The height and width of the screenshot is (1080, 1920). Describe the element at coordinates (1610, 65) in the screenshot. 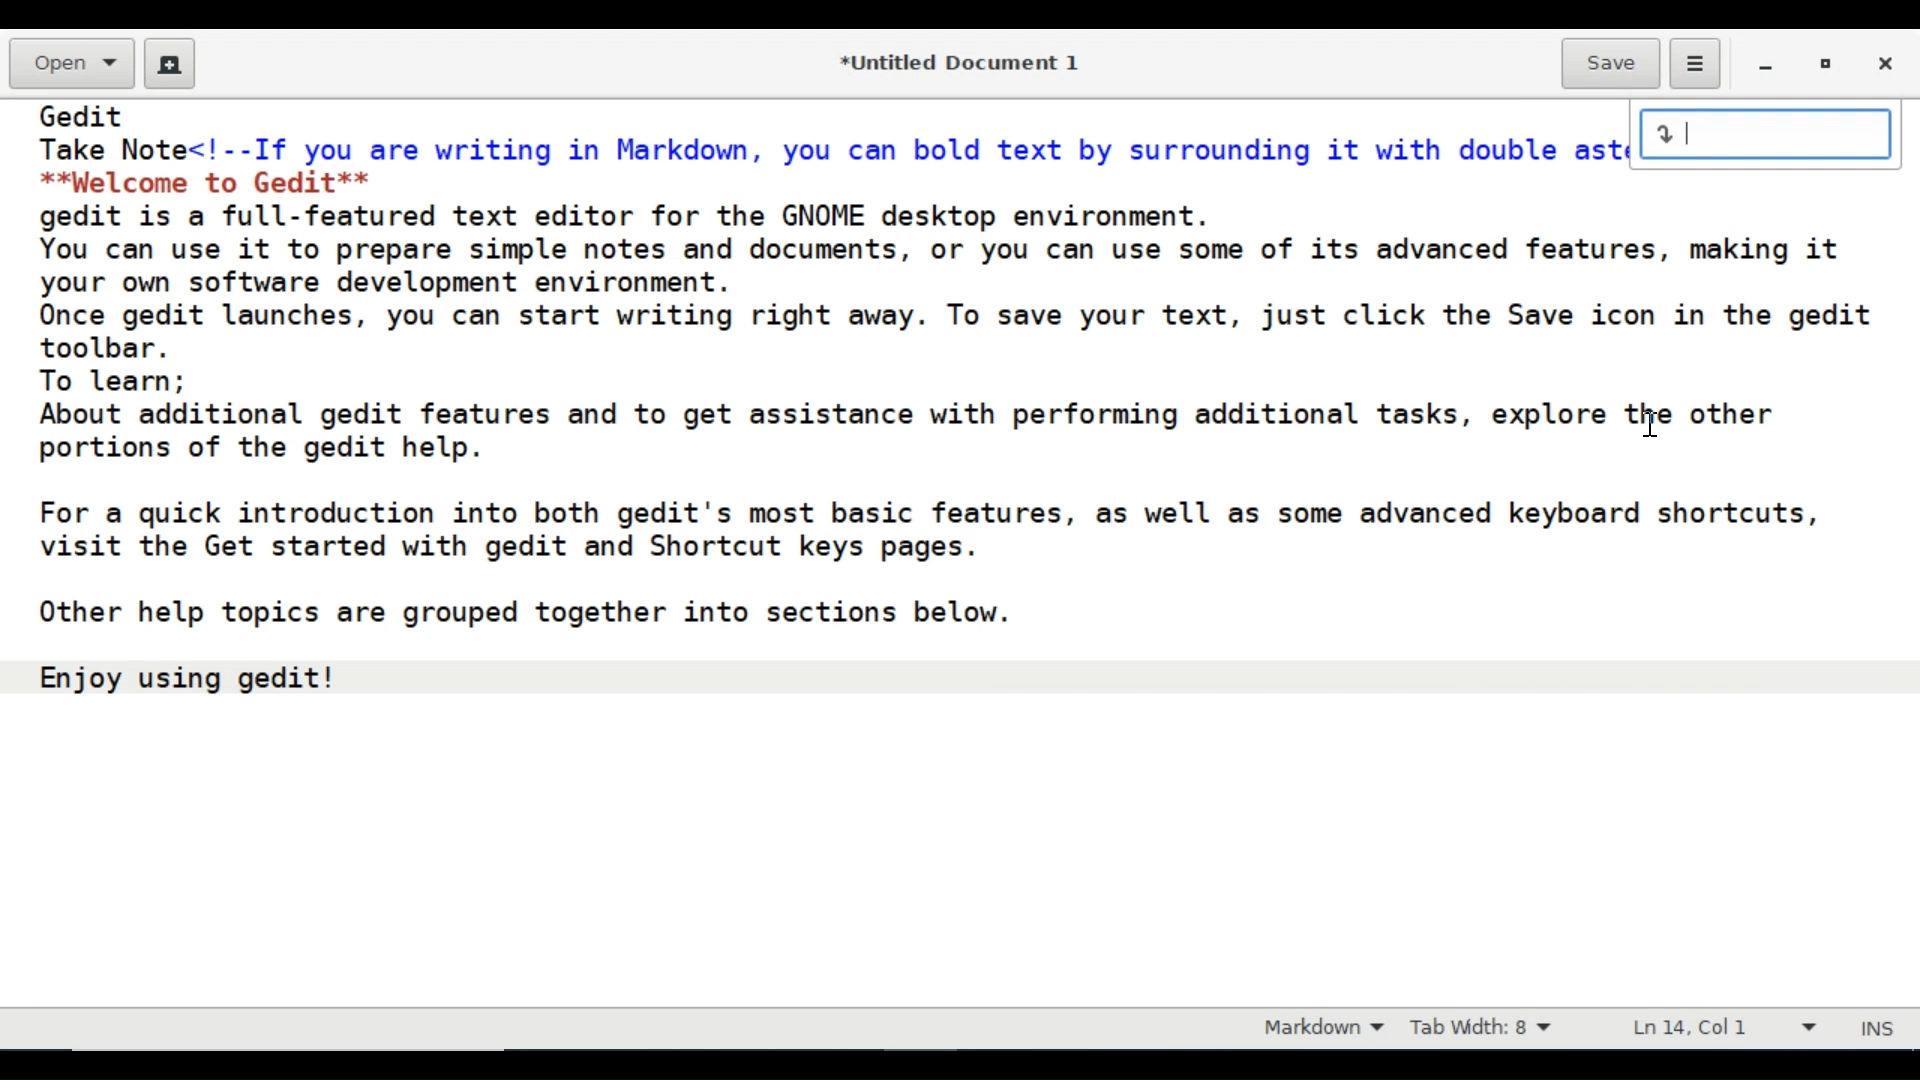

I see `Save` at that location.